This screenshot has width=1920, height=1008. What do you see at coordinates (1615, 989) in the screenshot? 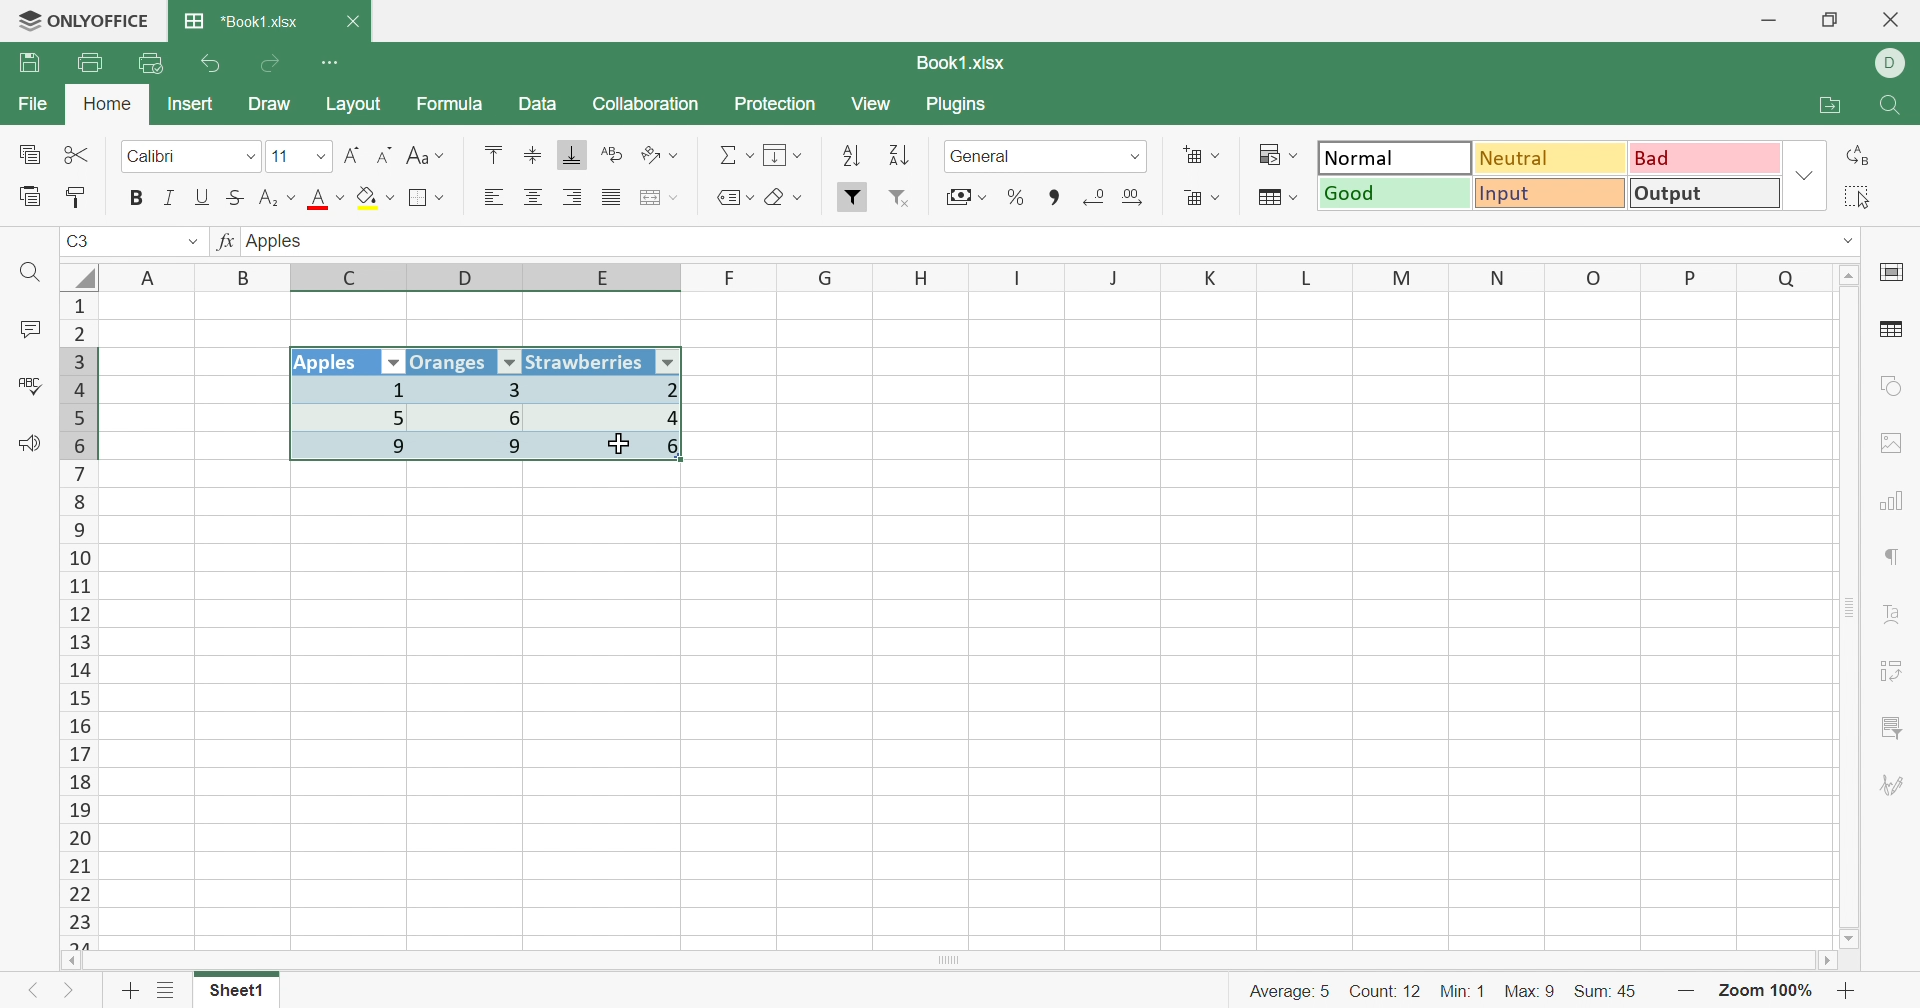
I see `Sum: 45` at bounding box center [1615, 989].